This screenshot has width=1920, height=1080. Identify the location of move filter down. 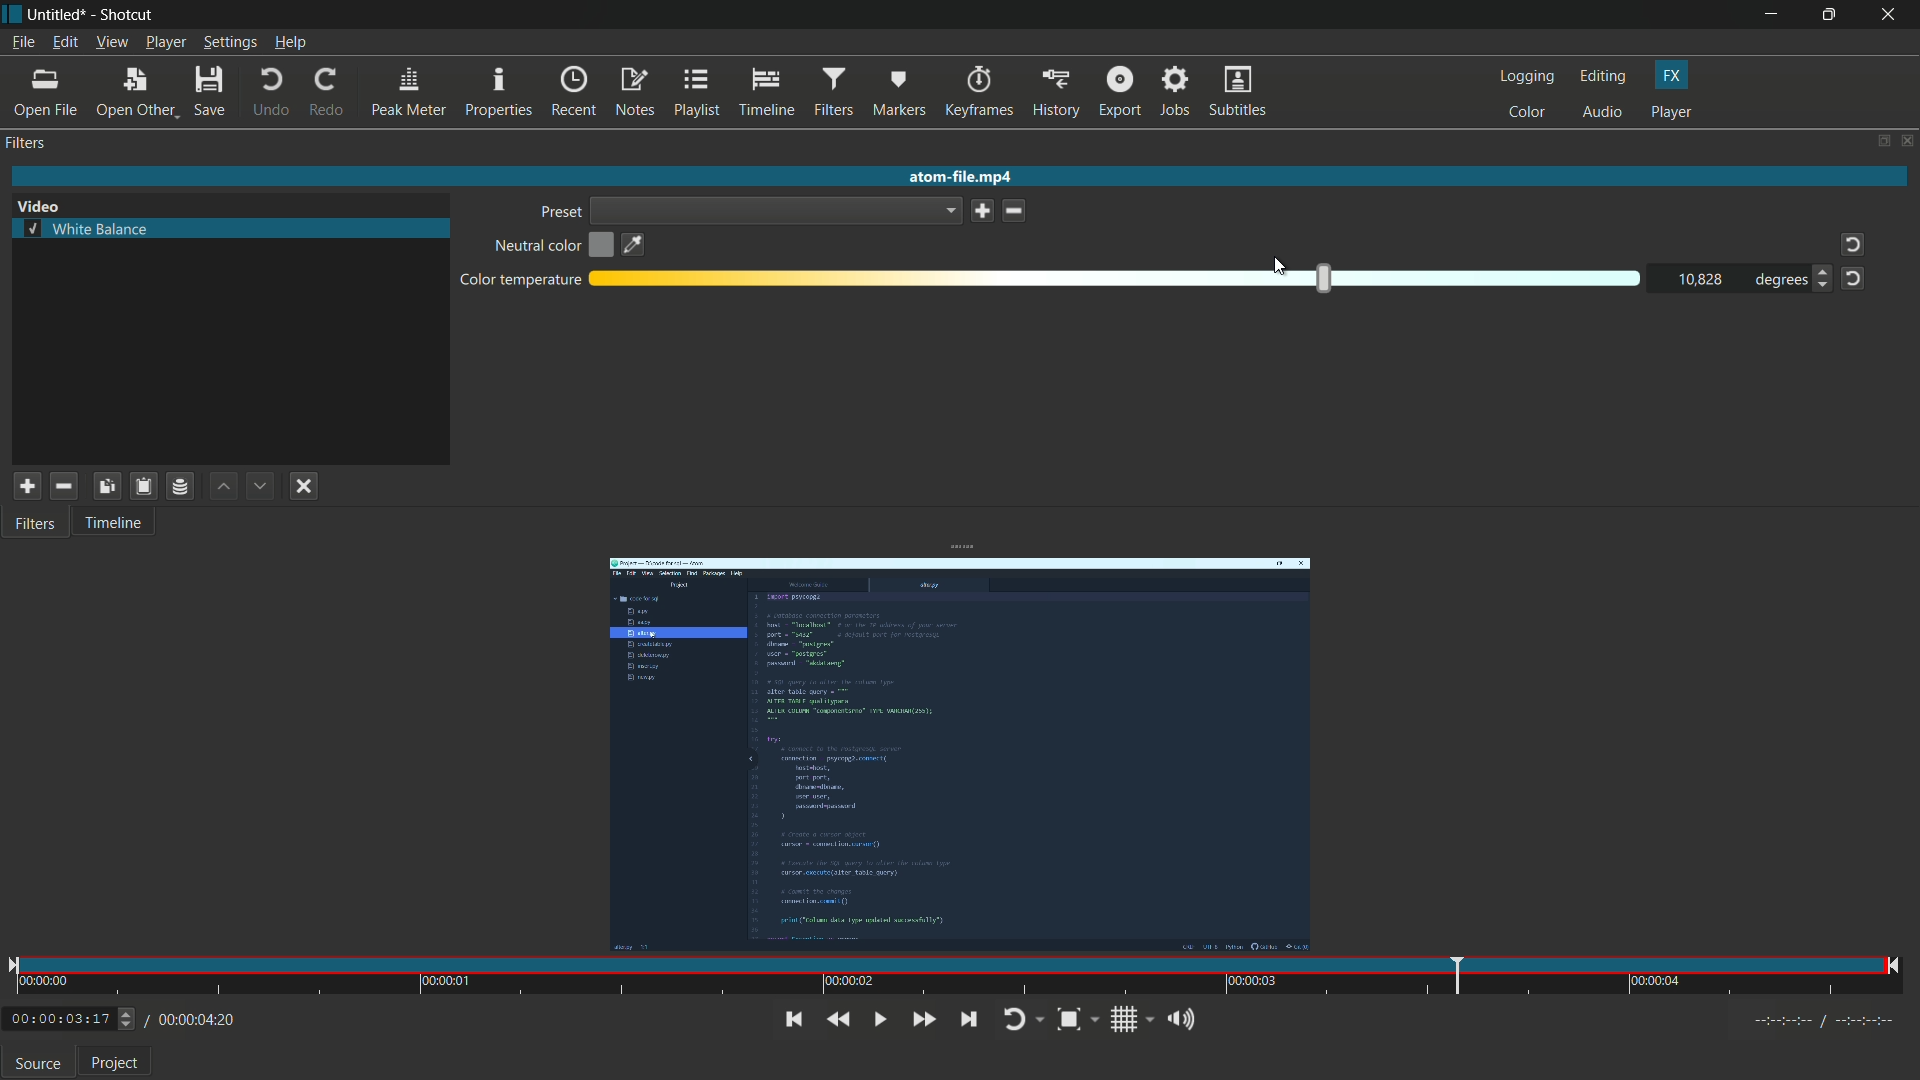
(262, 486).